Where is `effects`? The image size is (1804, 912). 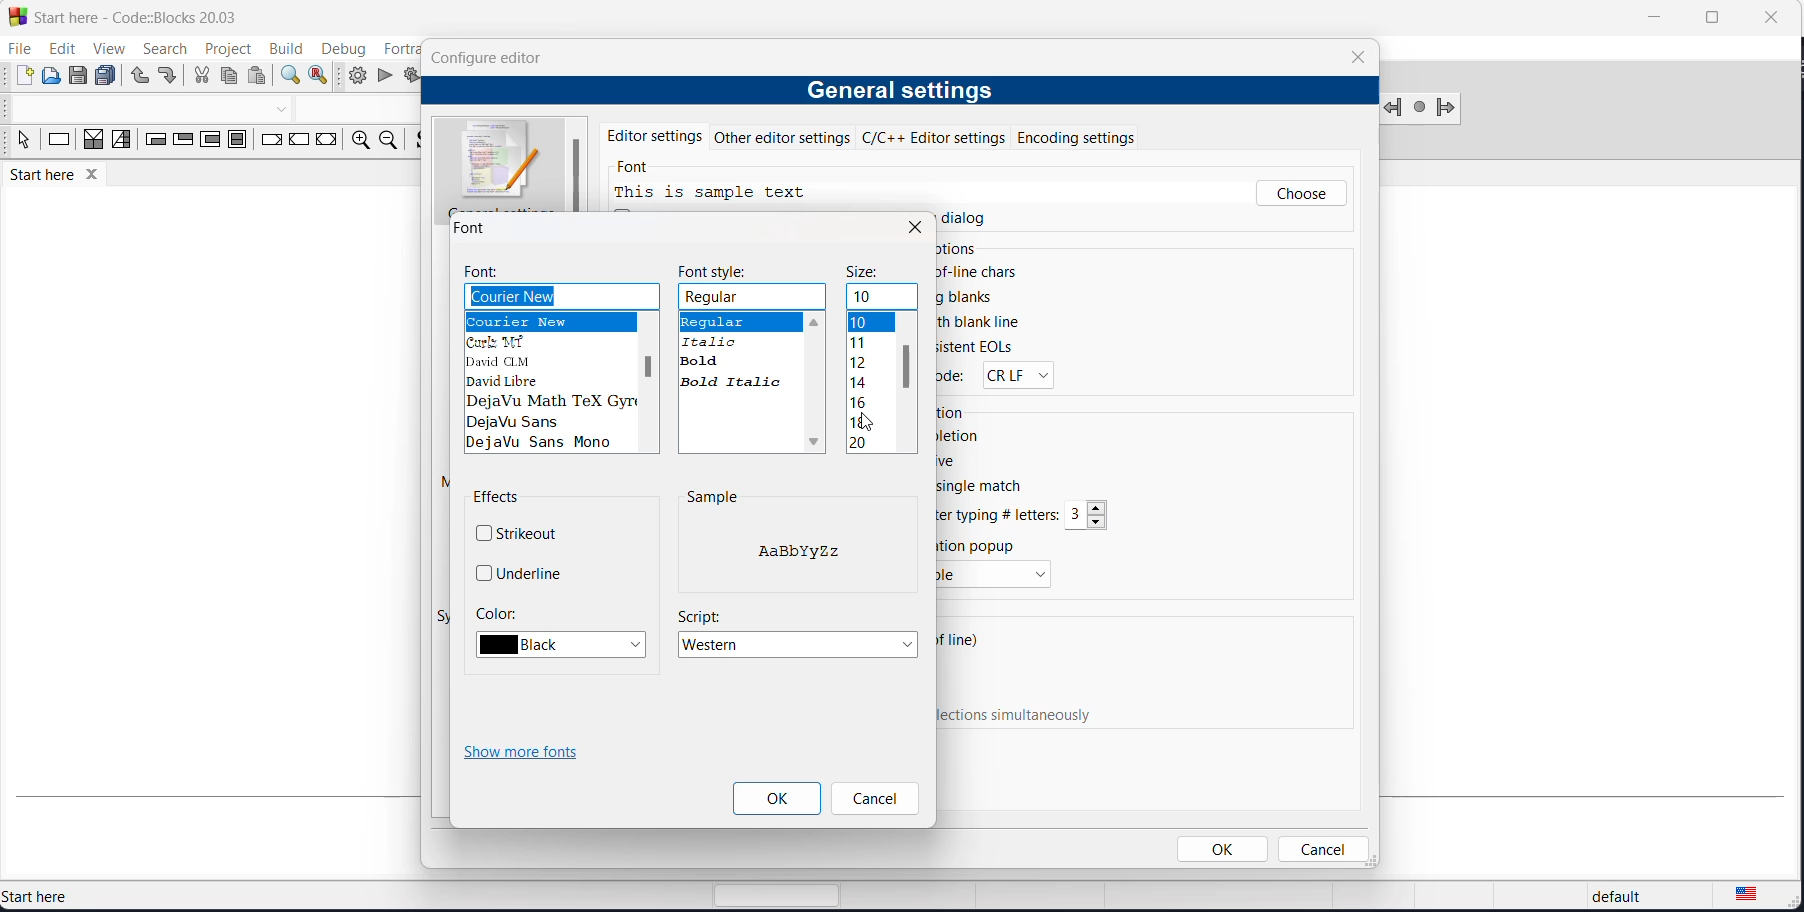
effects is located at coordinates (499, 499).